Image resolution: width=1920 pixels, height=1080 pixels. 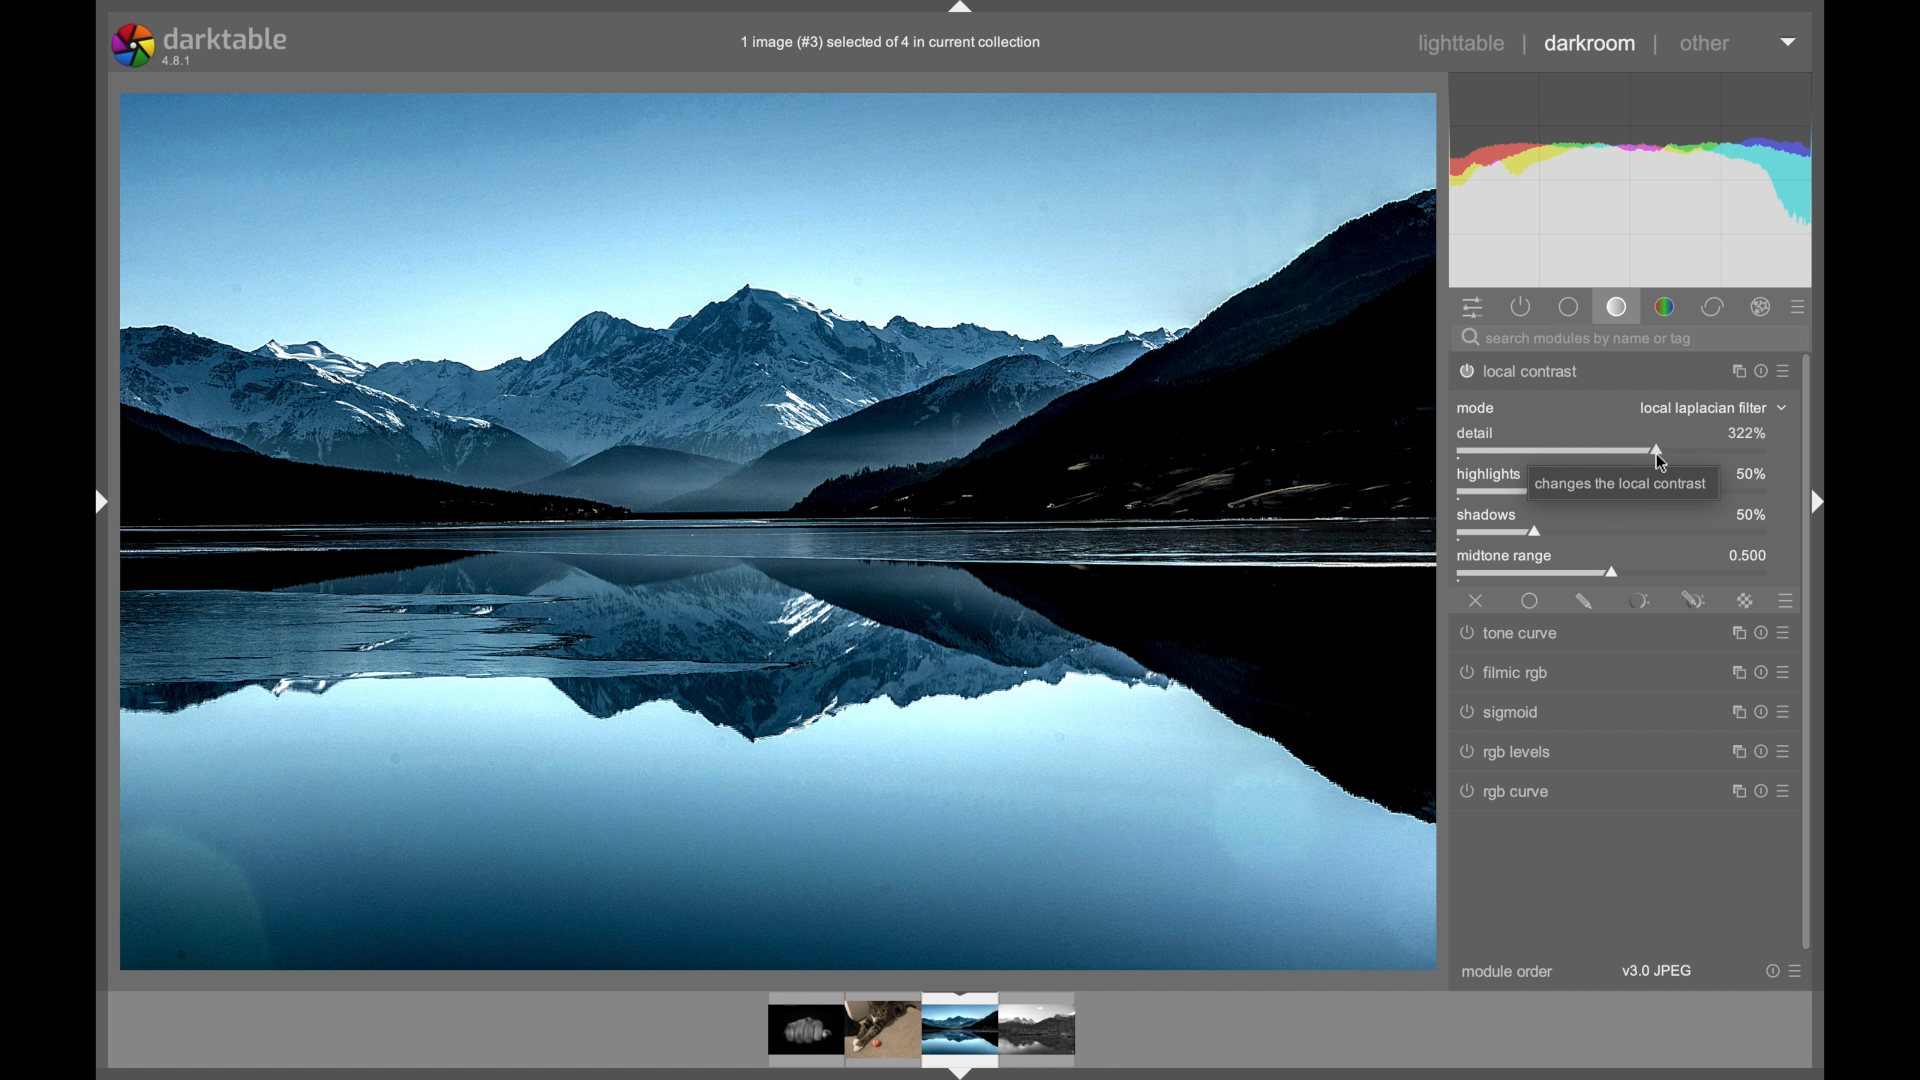 What do you see at coordinates (1715, 408) in the screenshot?
I see `local laplacianfiler dropdown` at bounding box center [1715, 408].